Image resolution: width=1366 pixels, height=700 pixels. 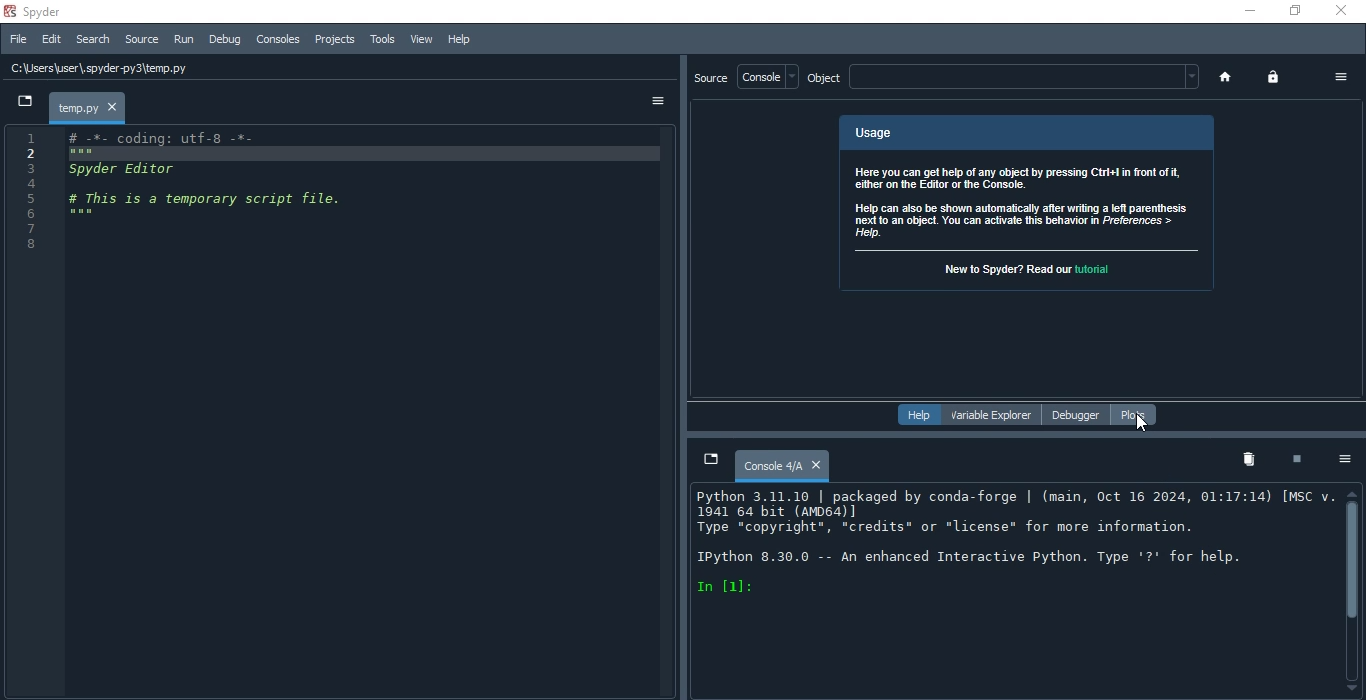 What do you see at coordinates (93, 39) in the screenshot?
I see `Search` at bounding box center [93, 39].